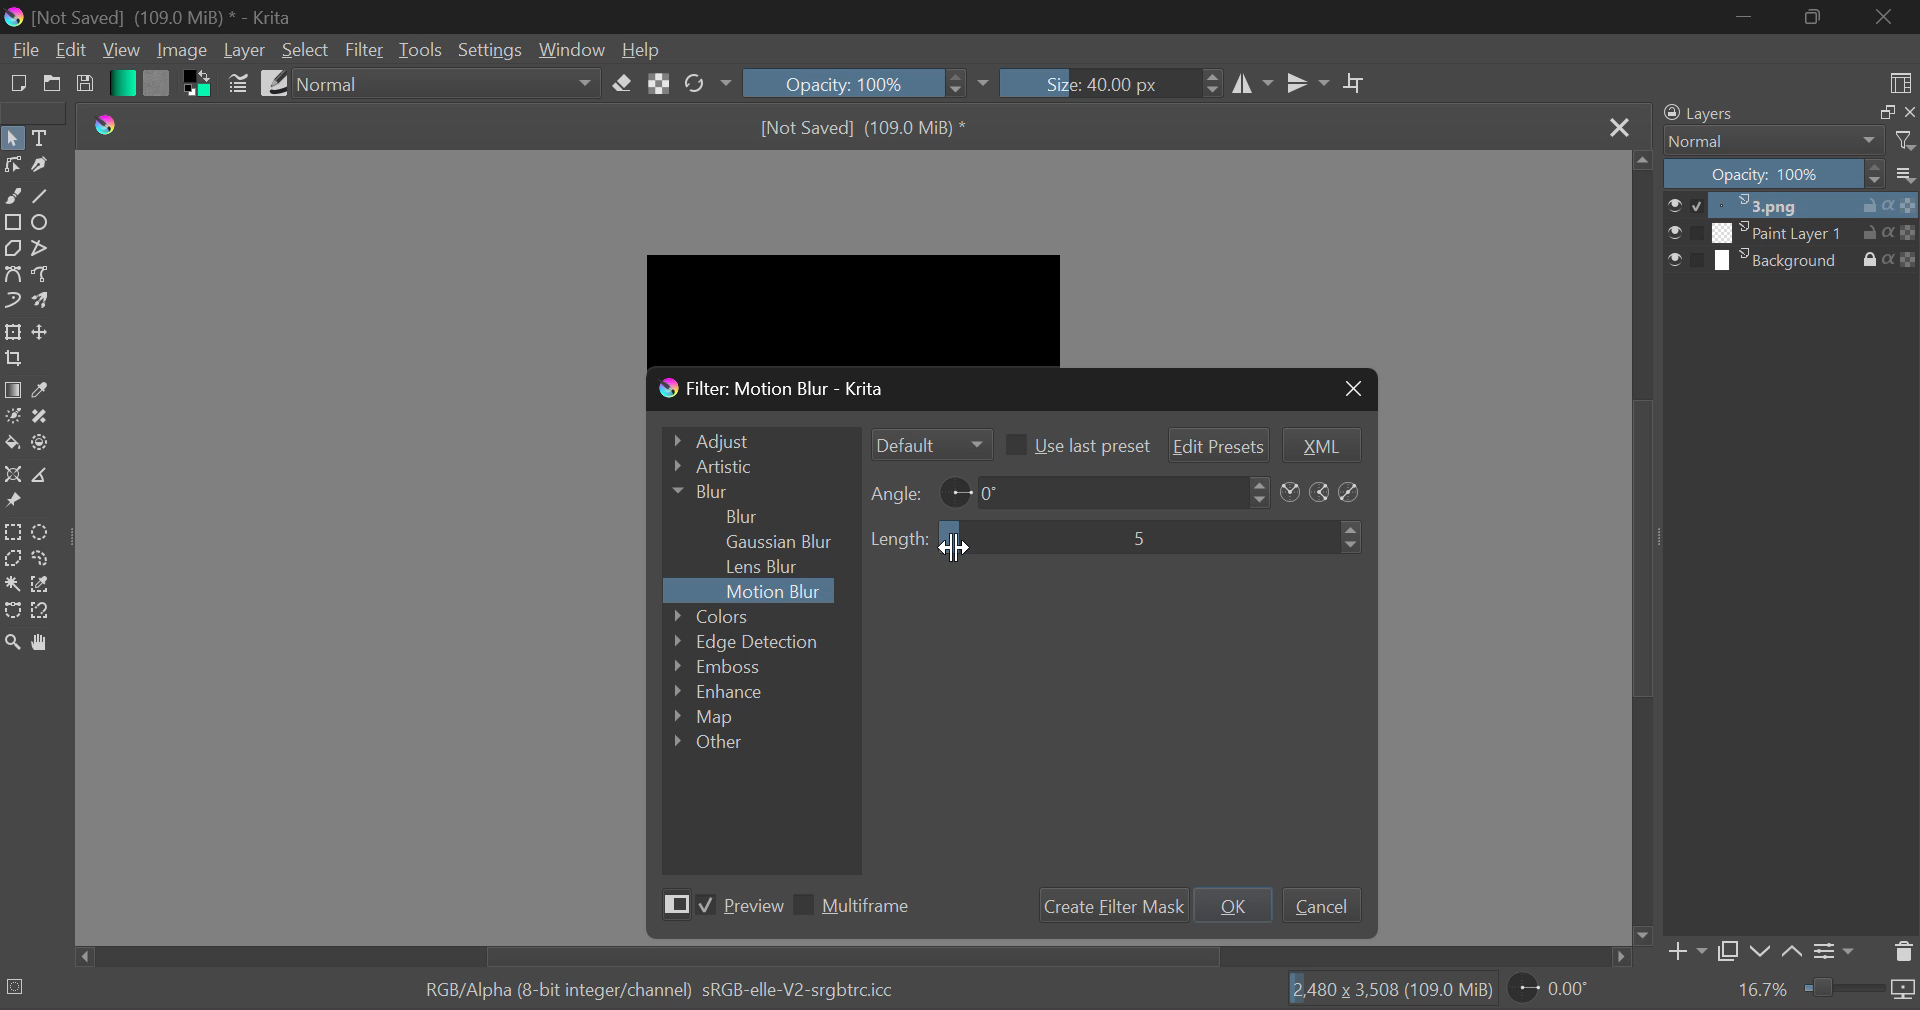 This screenshot has height=1010, width=1920. I want to click on Select, so click(306, 50).